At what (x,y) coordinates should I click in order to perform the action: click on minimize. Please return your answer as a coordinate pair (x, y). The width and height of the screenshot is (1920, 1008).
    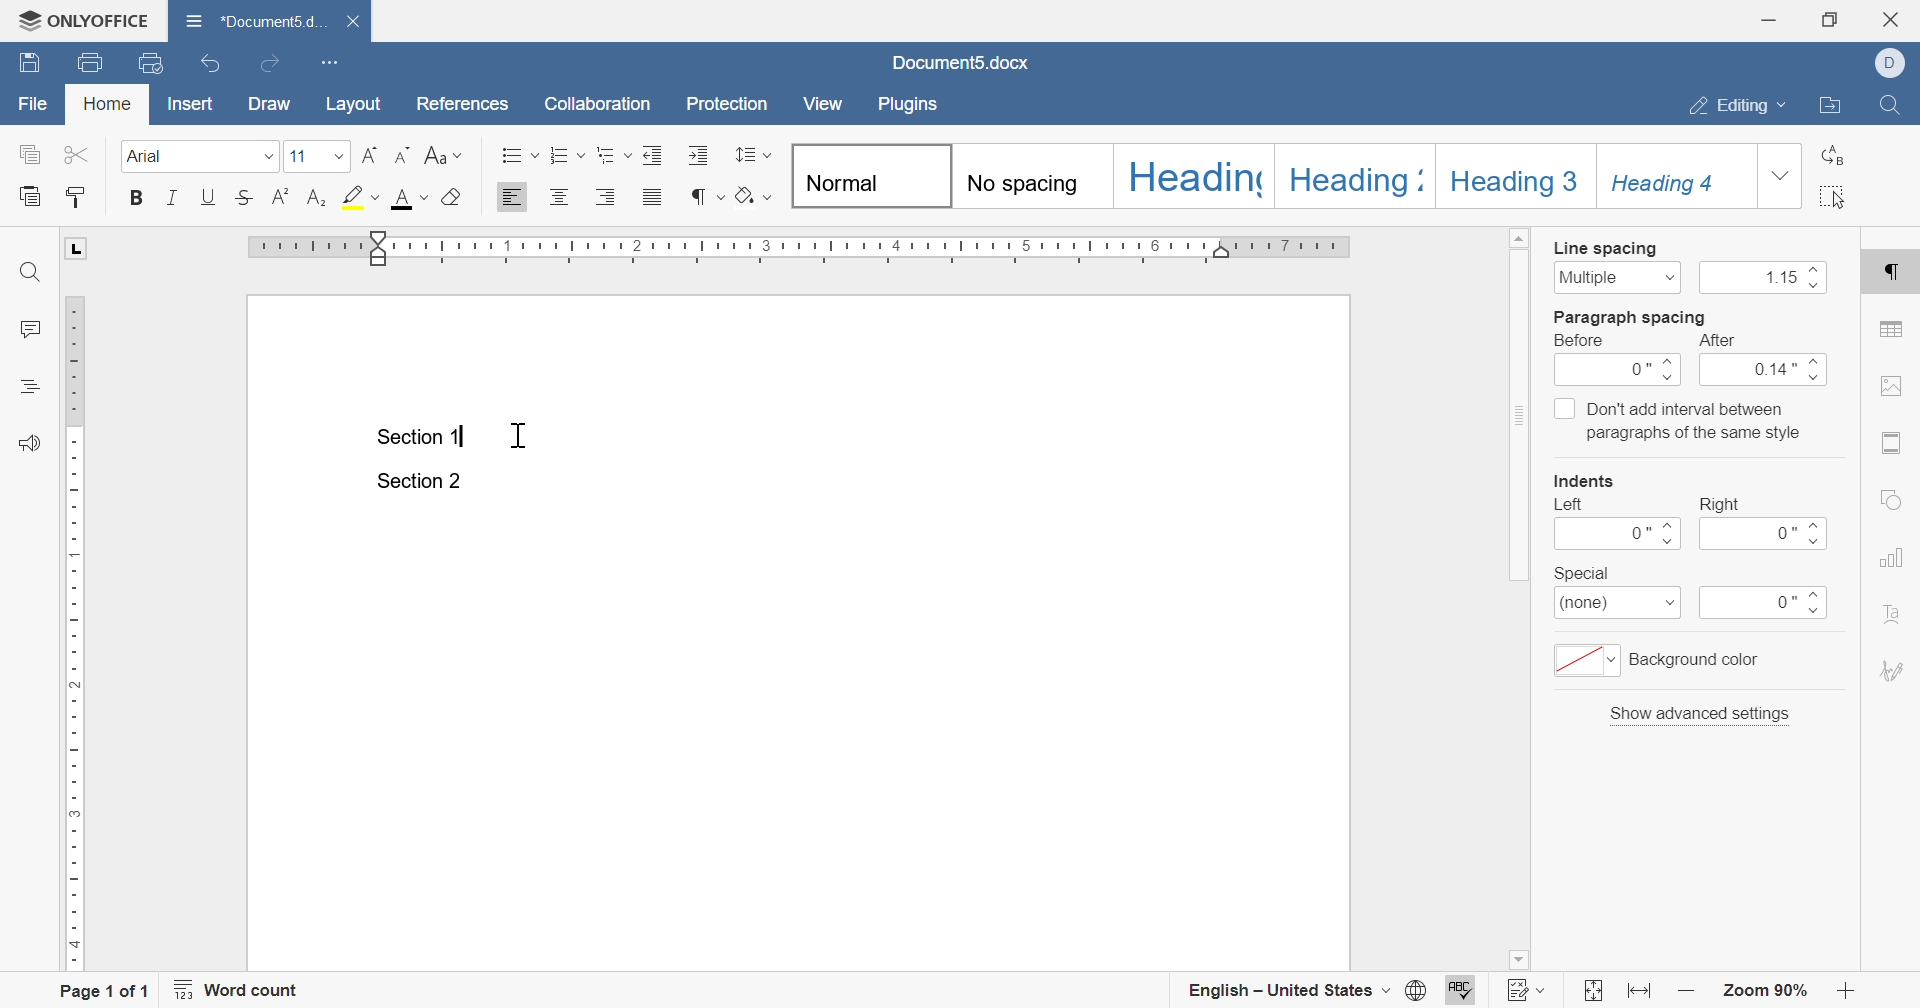
    Looking at the image, I should click on (1773, 19).